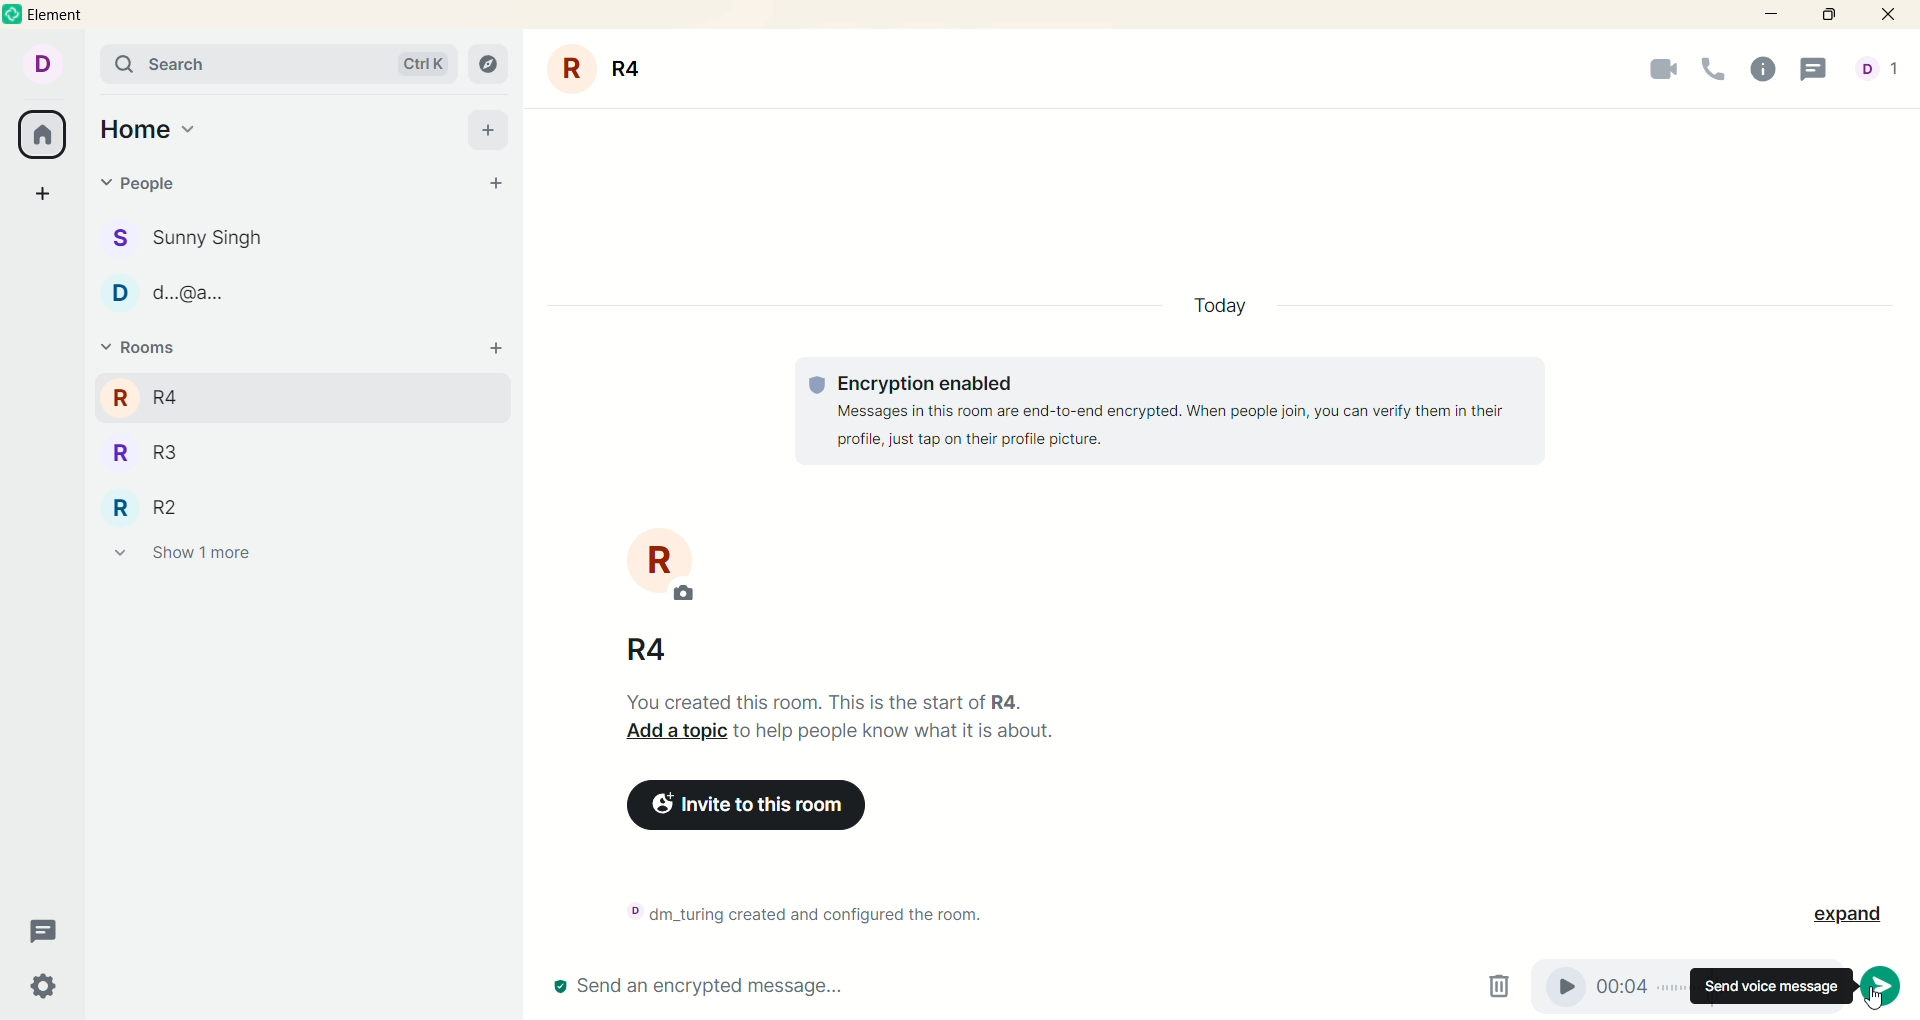 The width and height of the screenshot is (1920, 1020). Describe the element at coordinates (43, 196) in the screenshot. I see `create a space` at that location.